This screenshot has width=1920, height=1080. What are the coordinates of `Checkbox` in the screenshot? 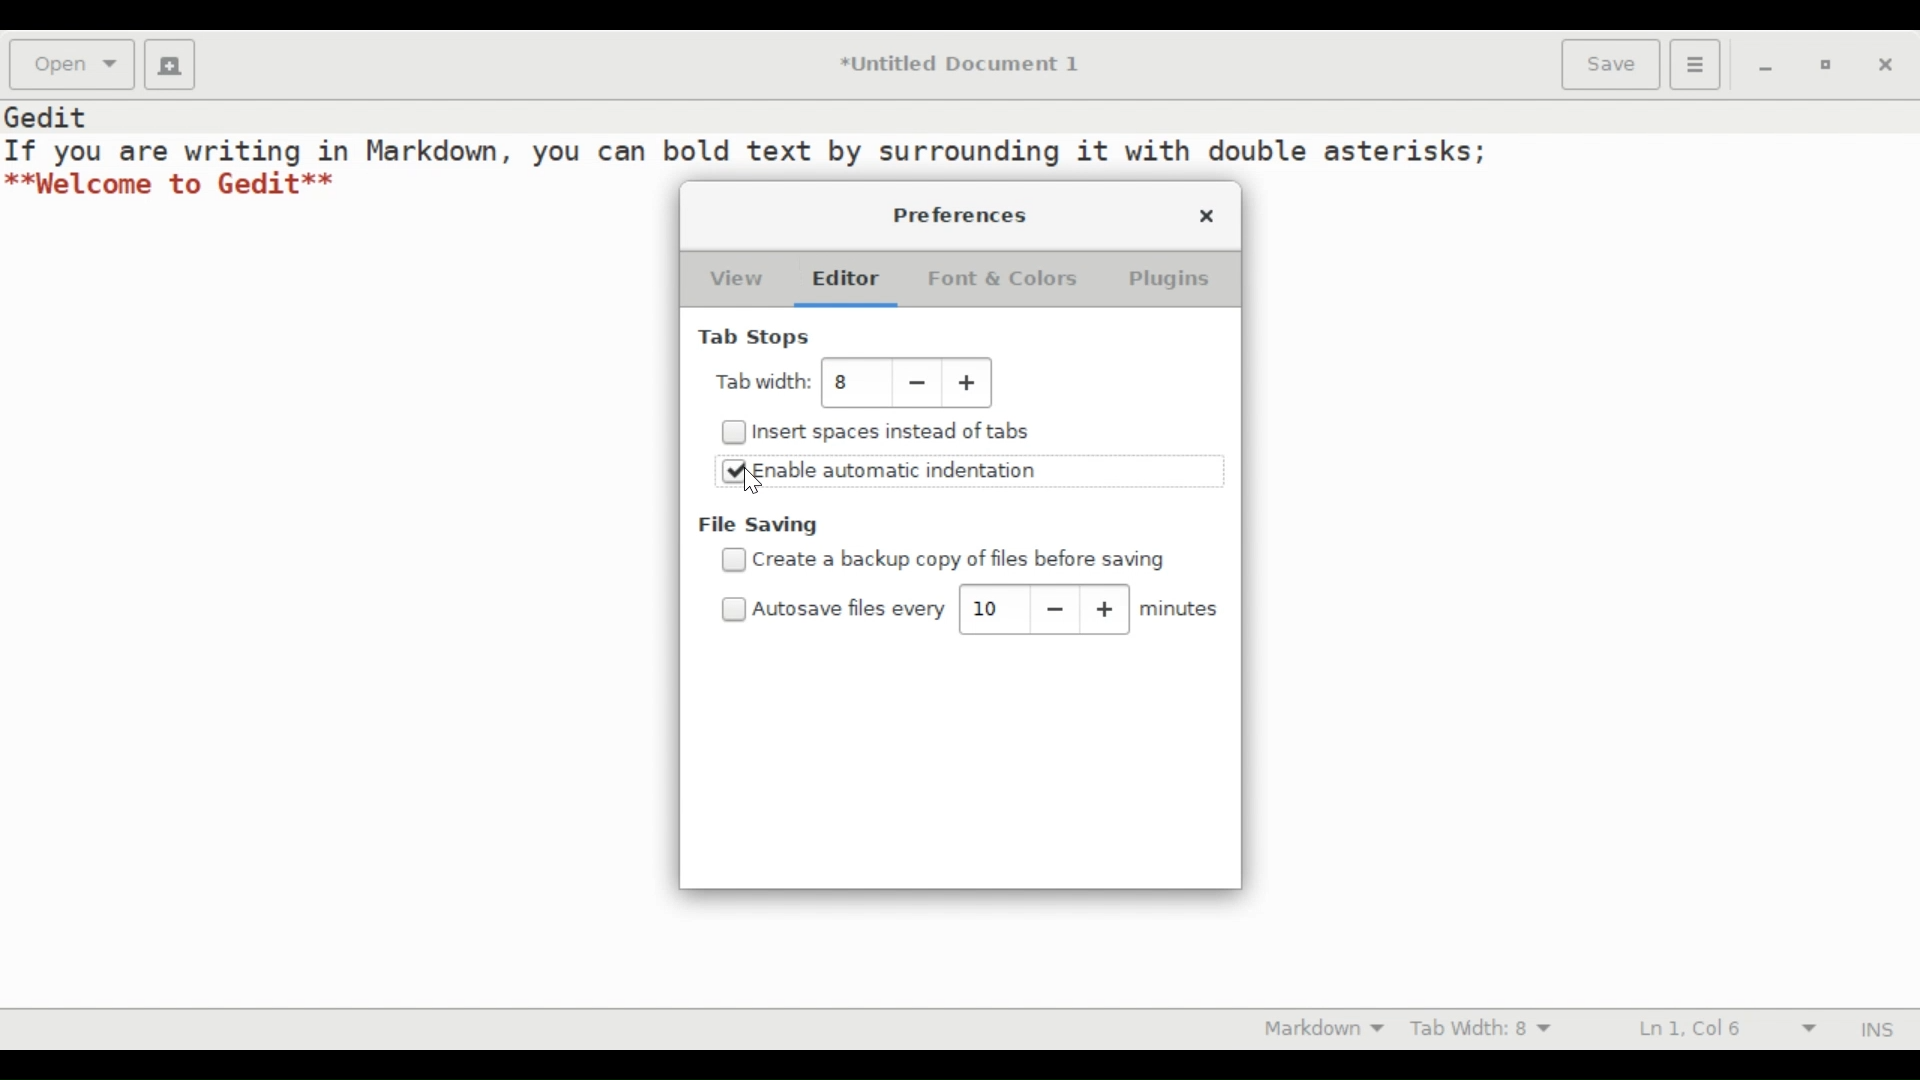 It's located at (735, 559).